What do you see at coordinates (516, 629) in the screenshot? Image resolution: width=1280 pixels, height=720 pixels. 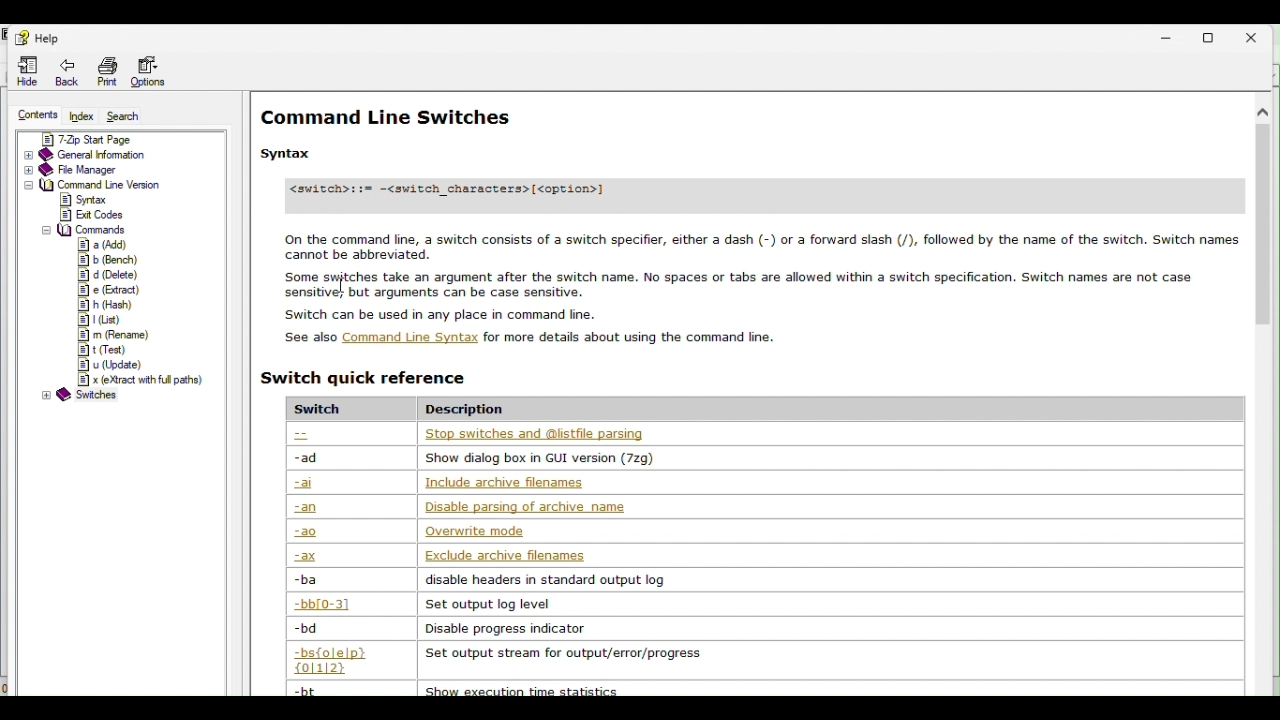 I see `disable progress indicator` at bounding box center [516, 629].